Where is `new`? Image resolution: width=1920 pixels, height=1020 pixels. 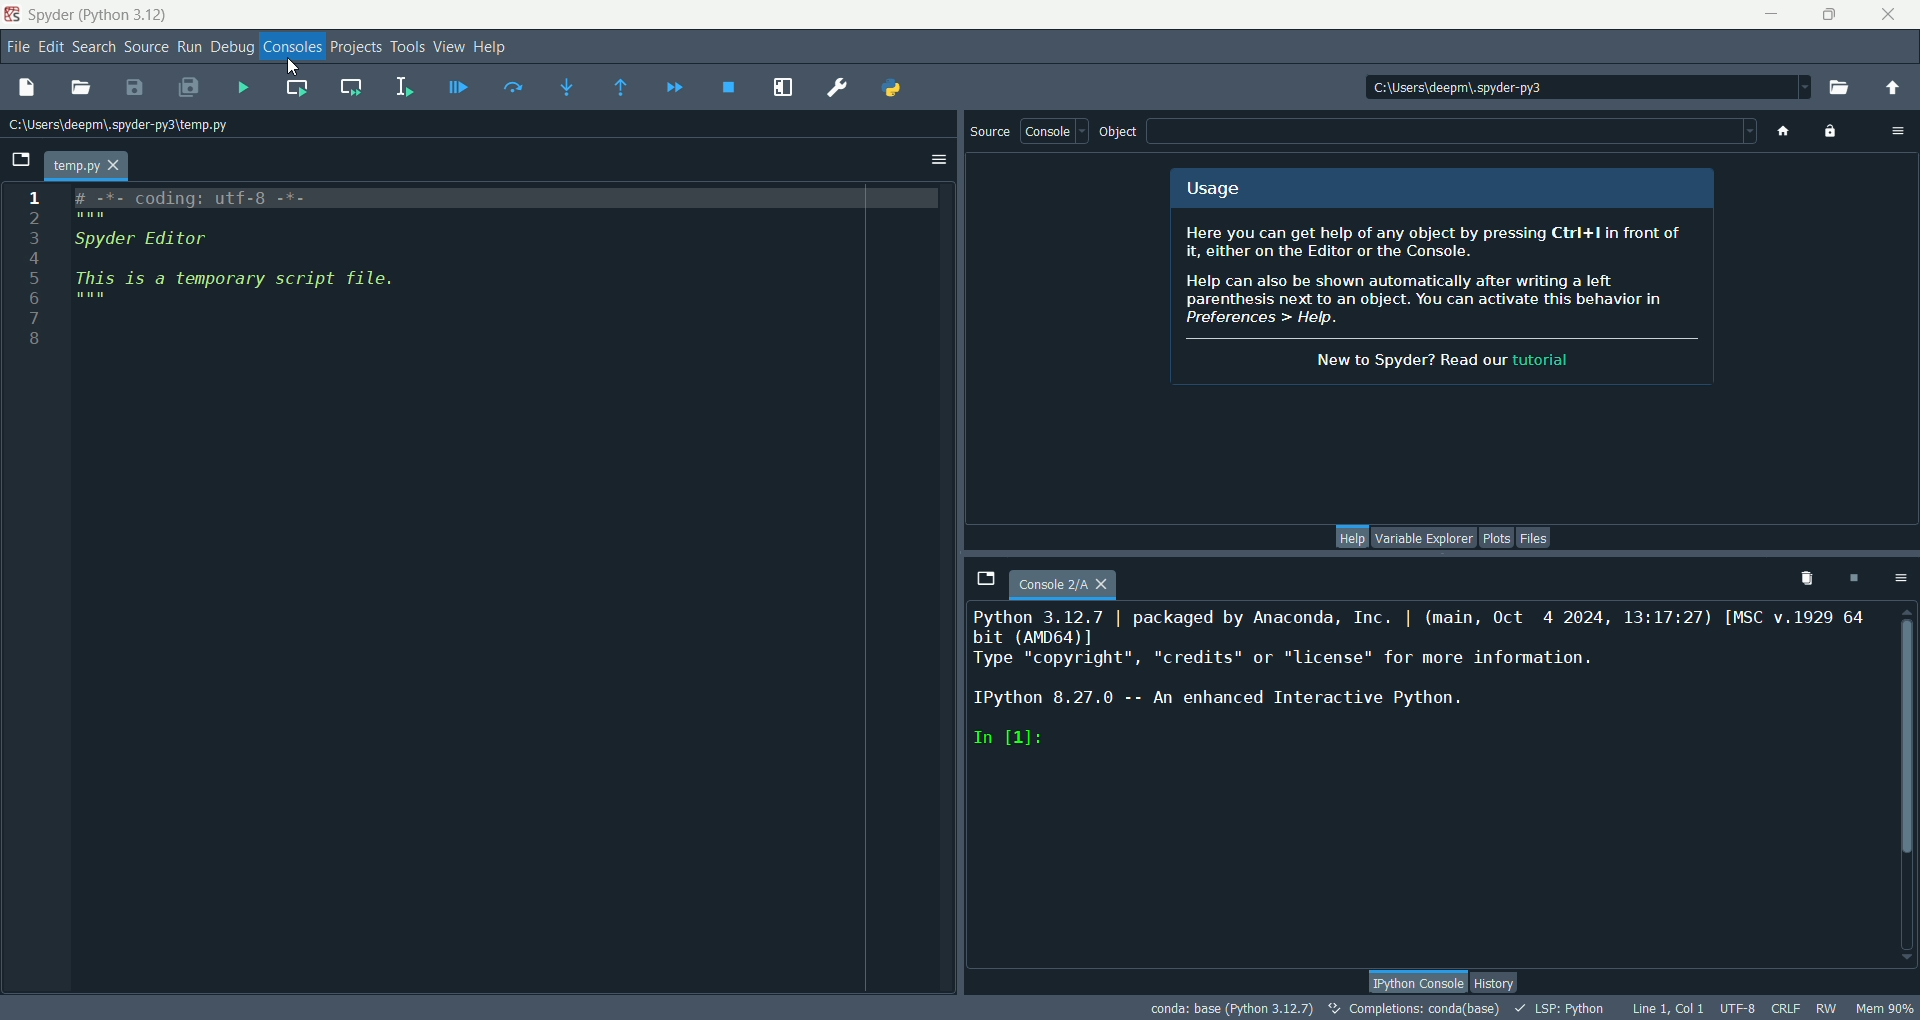
new is located at coordinates (29, 86).